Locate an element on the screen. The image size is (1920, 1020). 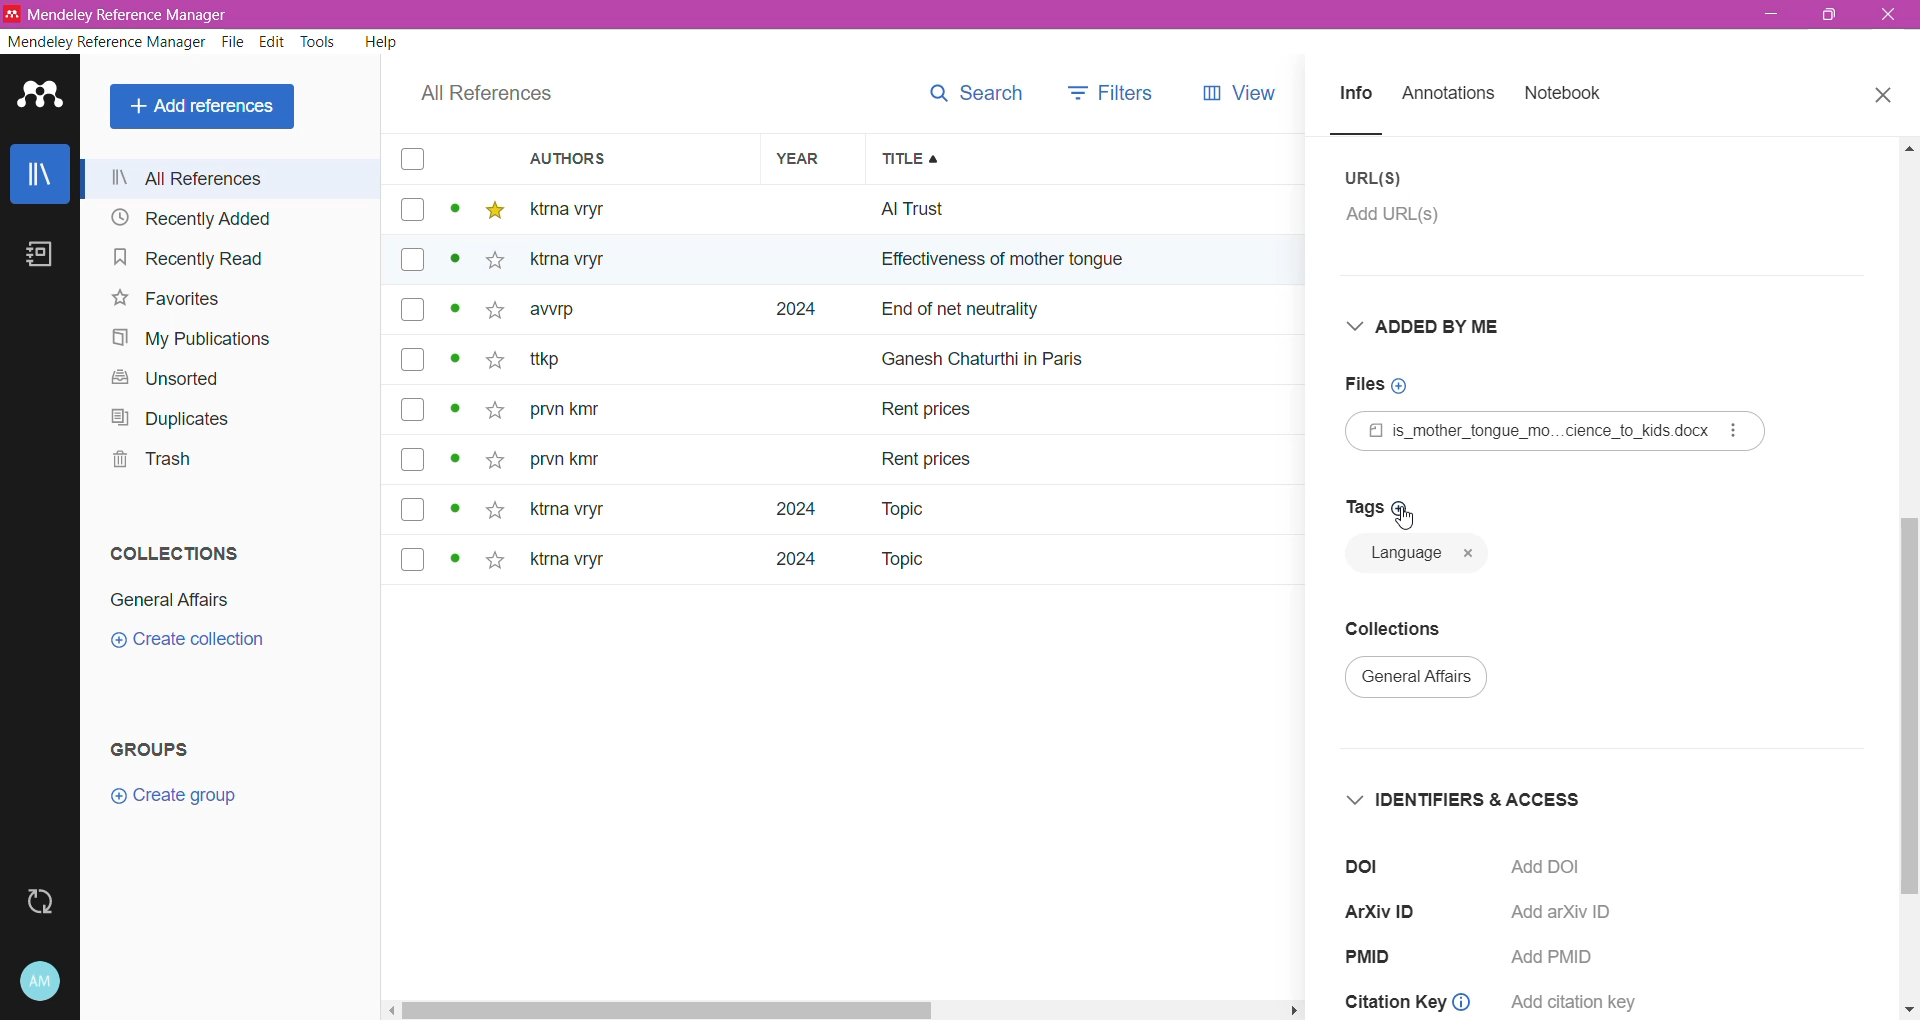
exit is located at coordinates (1892, 20).